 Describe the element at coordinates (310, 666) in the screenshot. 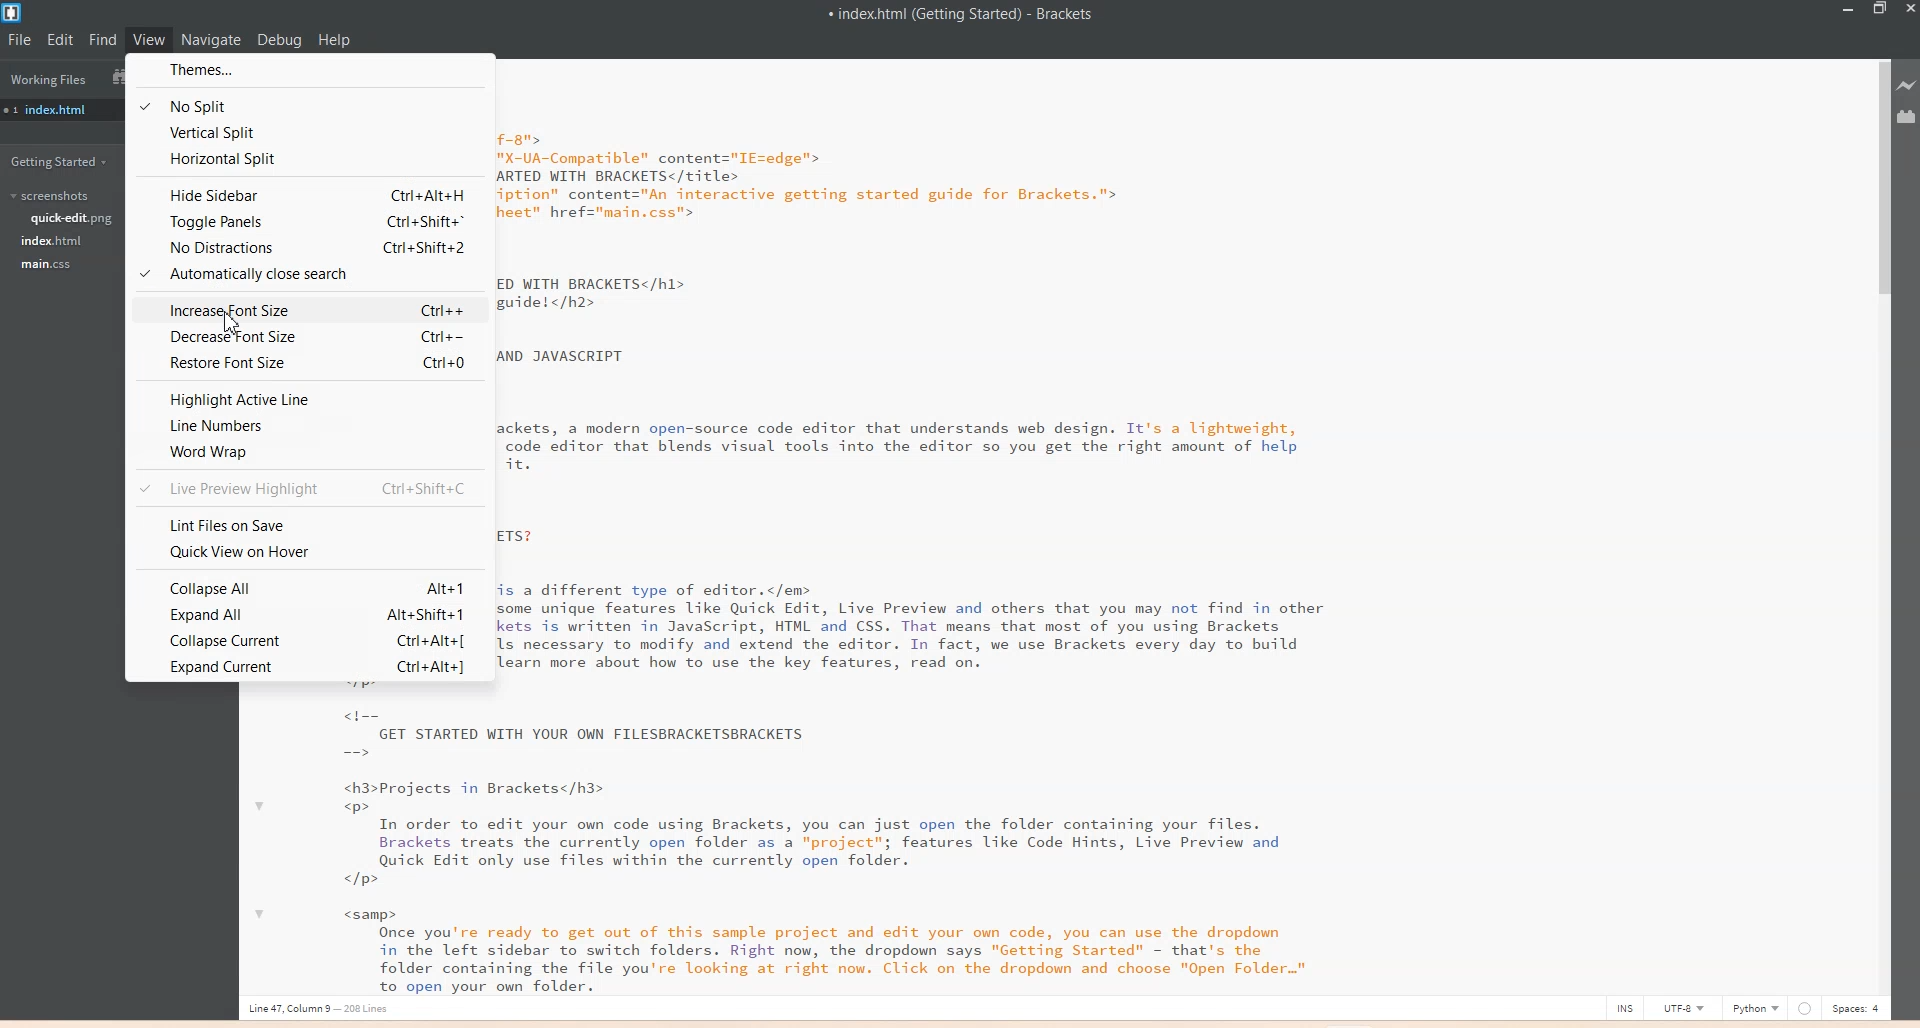

I see `Expand Current` at that location.